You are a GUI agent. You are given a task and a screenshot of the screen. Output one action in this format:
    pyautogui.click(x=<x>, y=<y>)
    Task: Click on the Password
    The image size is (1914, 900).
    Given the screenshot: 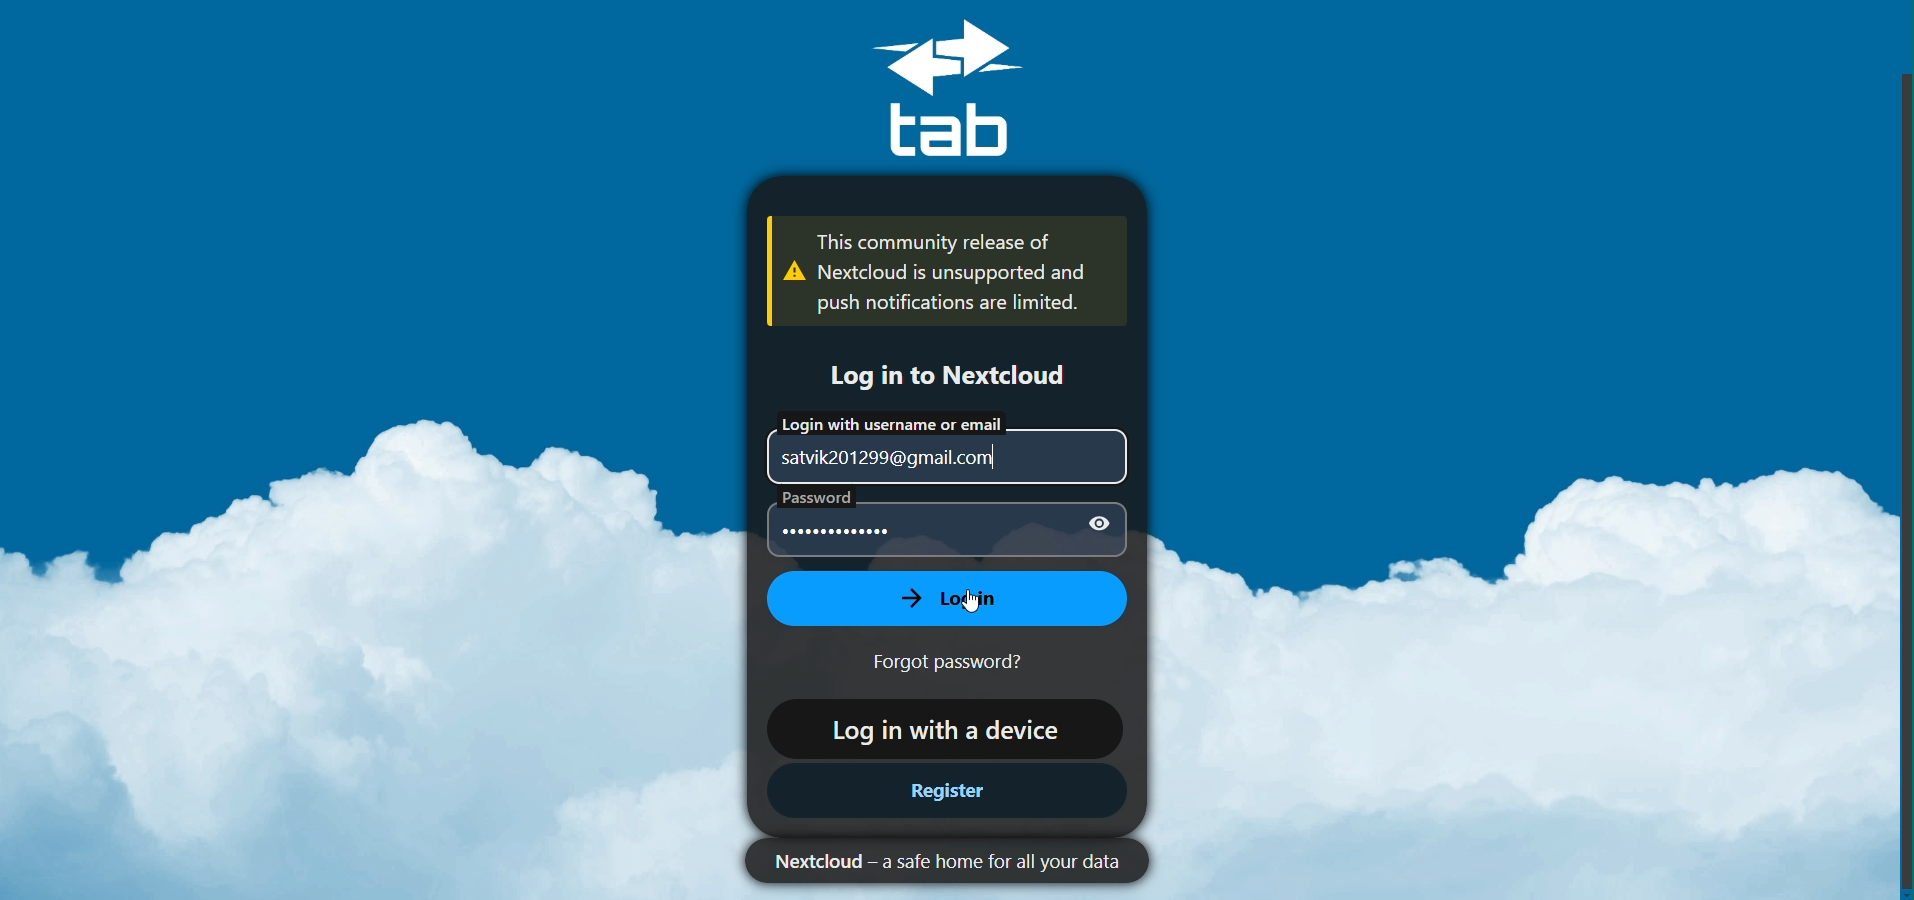 What is the action you would take?
    pyautogui.click(x=898, y=527)
    